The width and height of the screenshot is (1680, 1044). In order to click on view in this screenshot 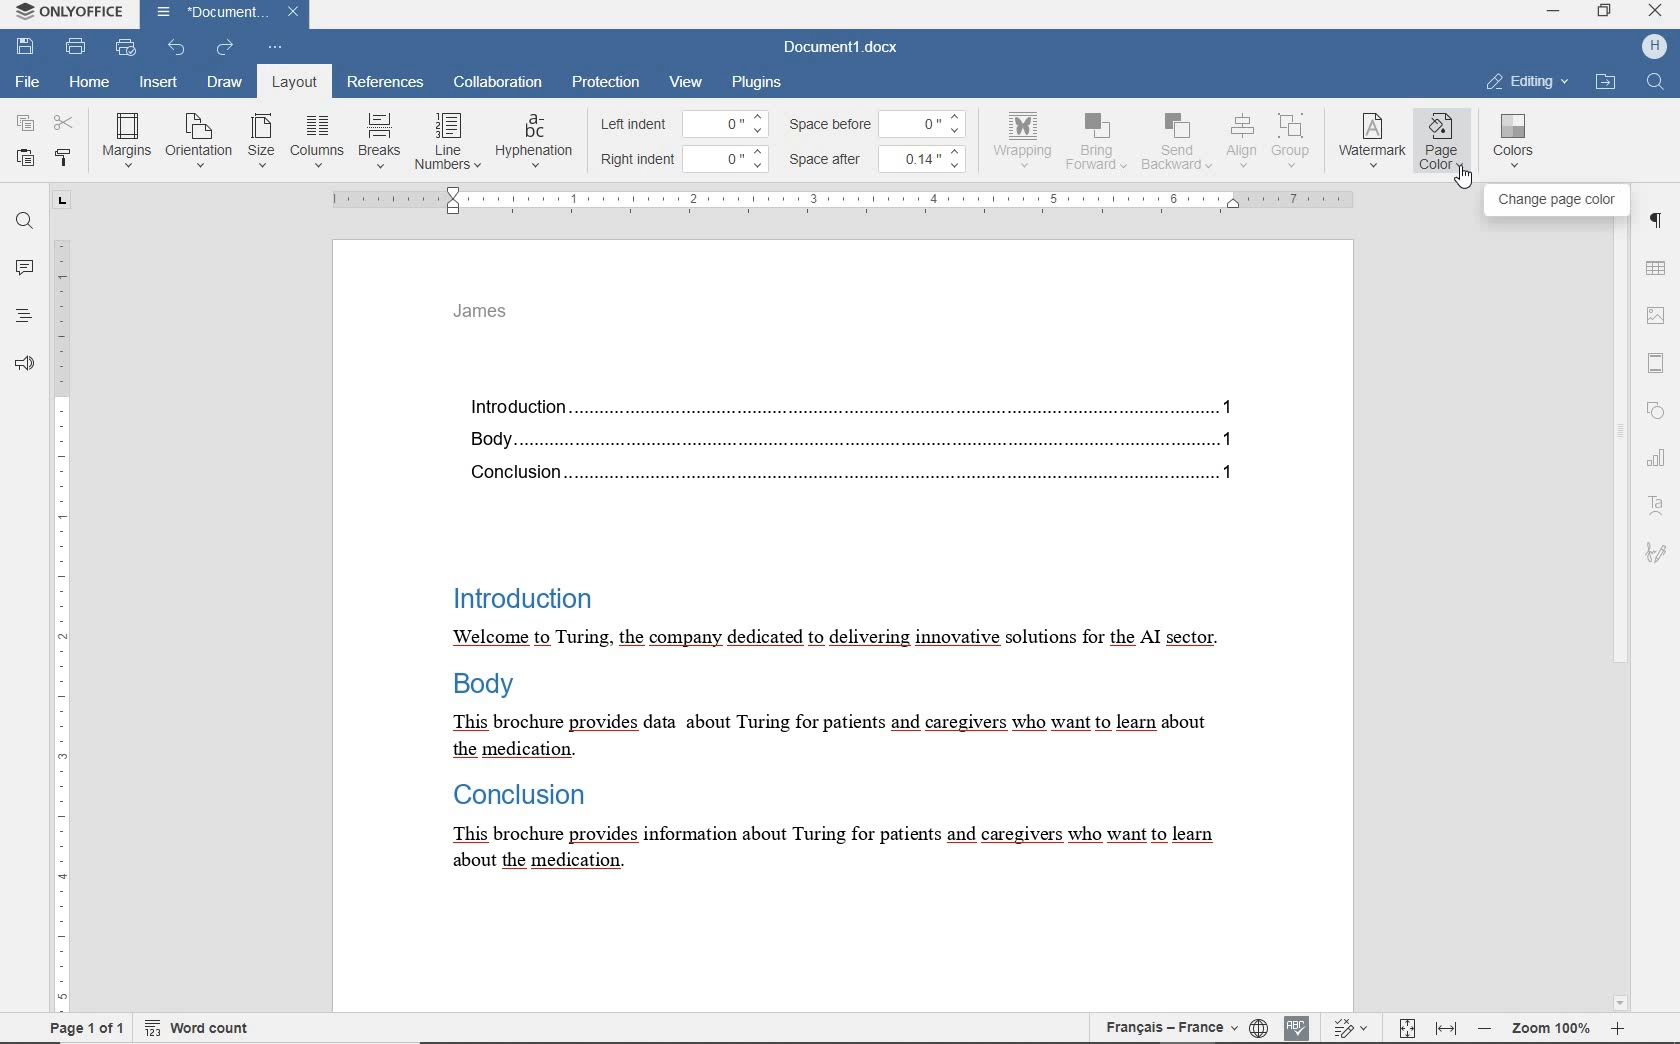, I will do `click(689, 82)`.